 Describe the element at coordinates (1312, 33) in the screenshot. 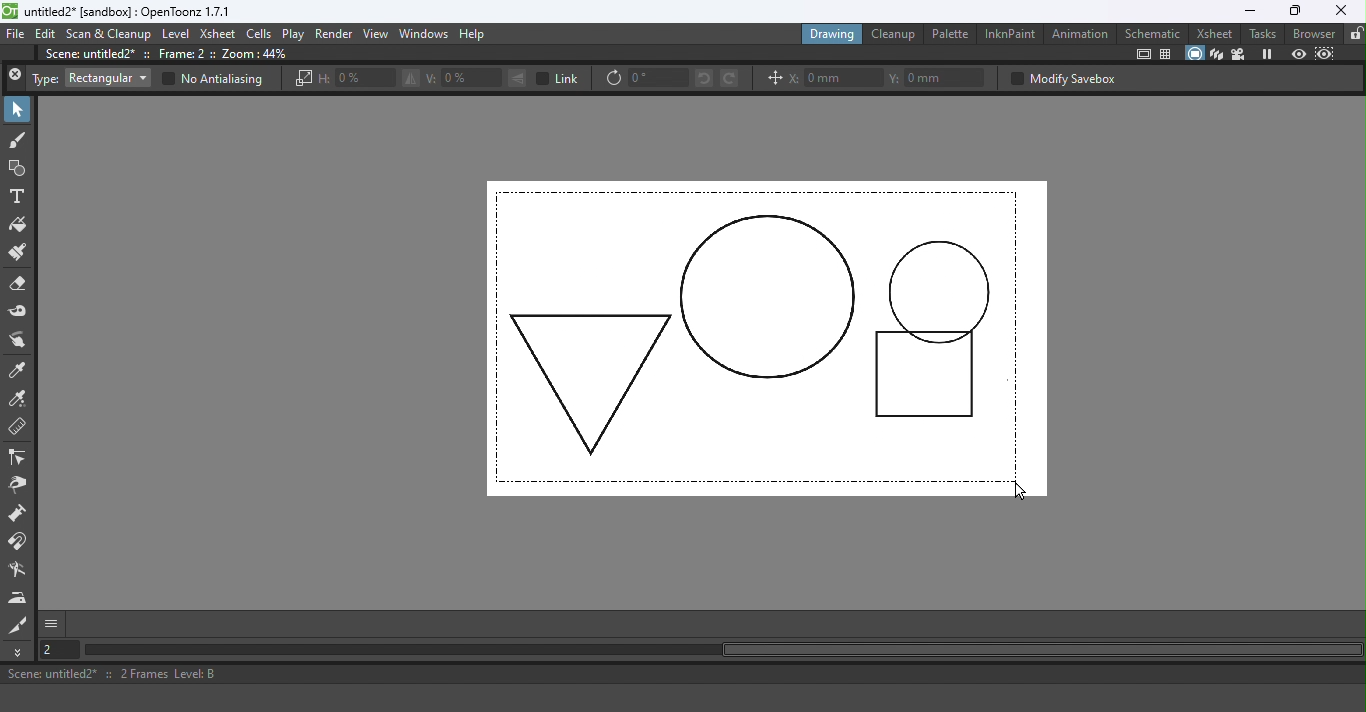

I see `Browser` at that location.